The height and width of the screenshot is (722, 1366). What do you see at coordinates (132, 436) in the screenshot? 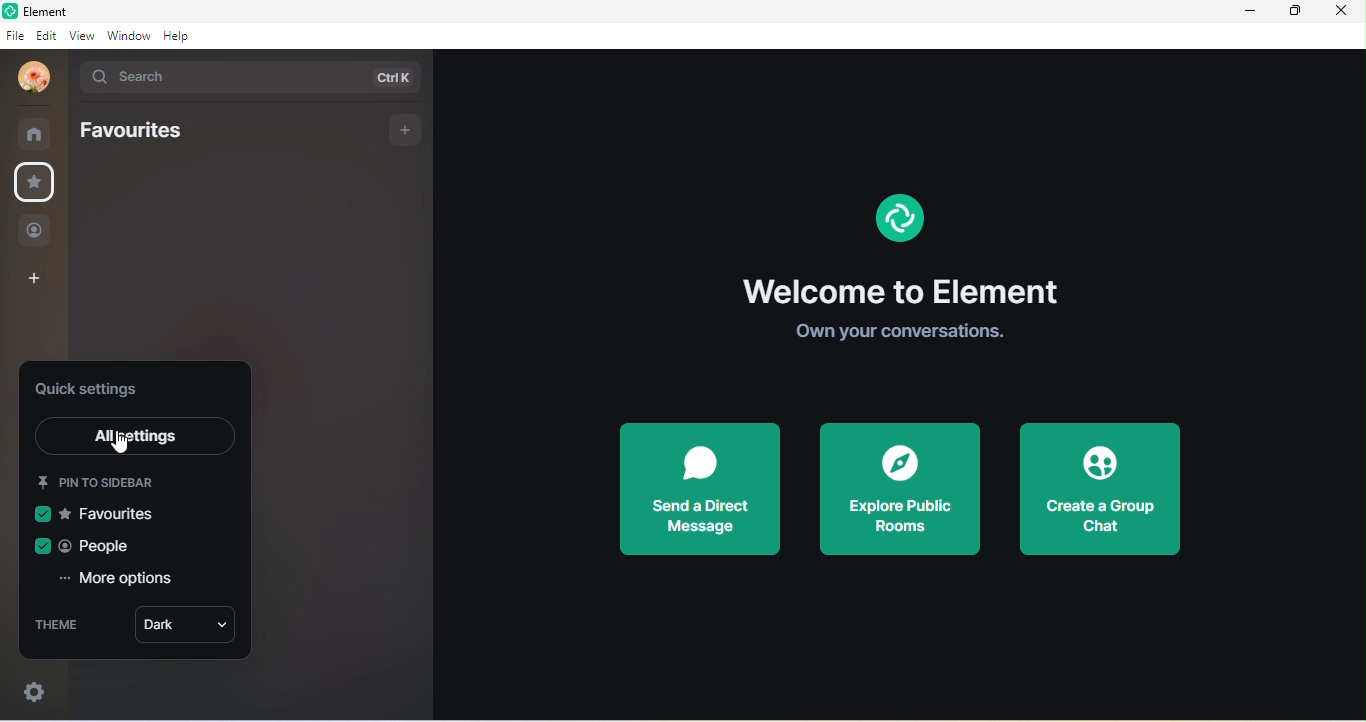
I see `all settings` at bounding box center [132, 436].